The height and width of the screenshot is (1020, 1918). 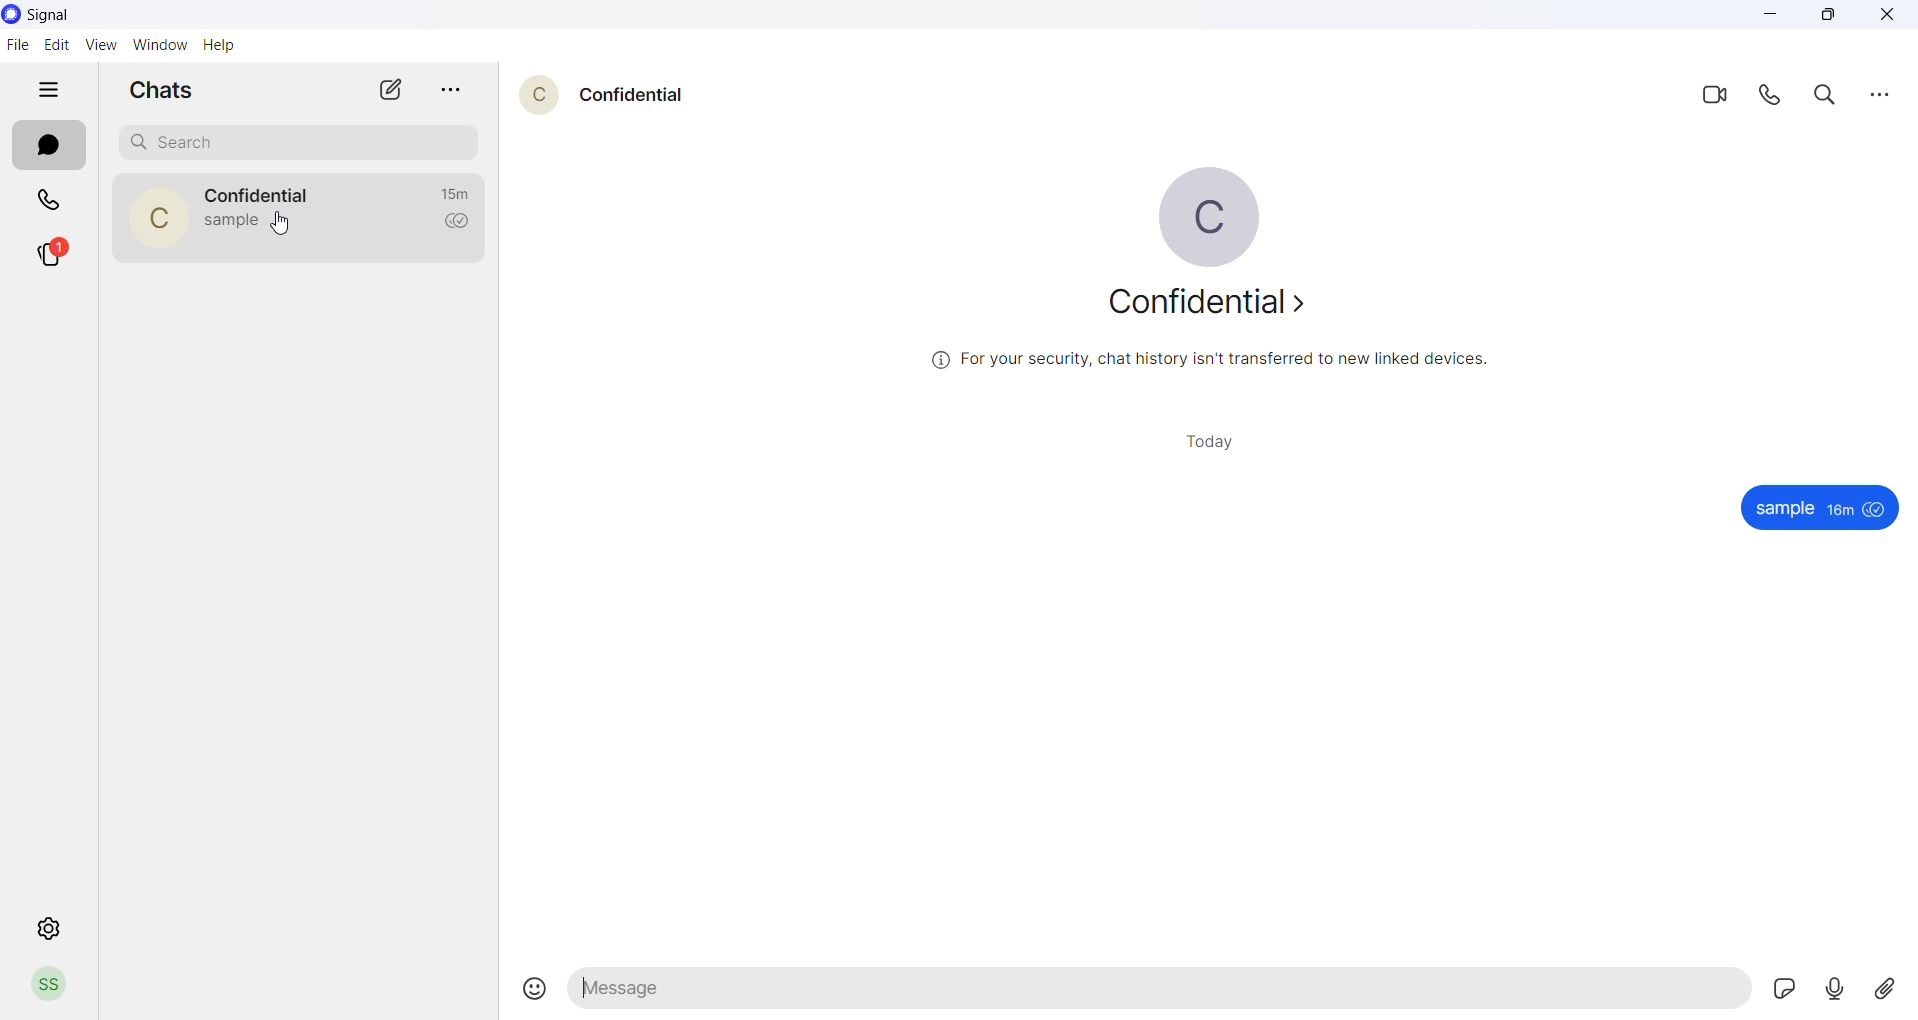 What do you see at coordinates (1220, 441) in the screenshot?
I see `today ` at bounding box center [1220, 441].